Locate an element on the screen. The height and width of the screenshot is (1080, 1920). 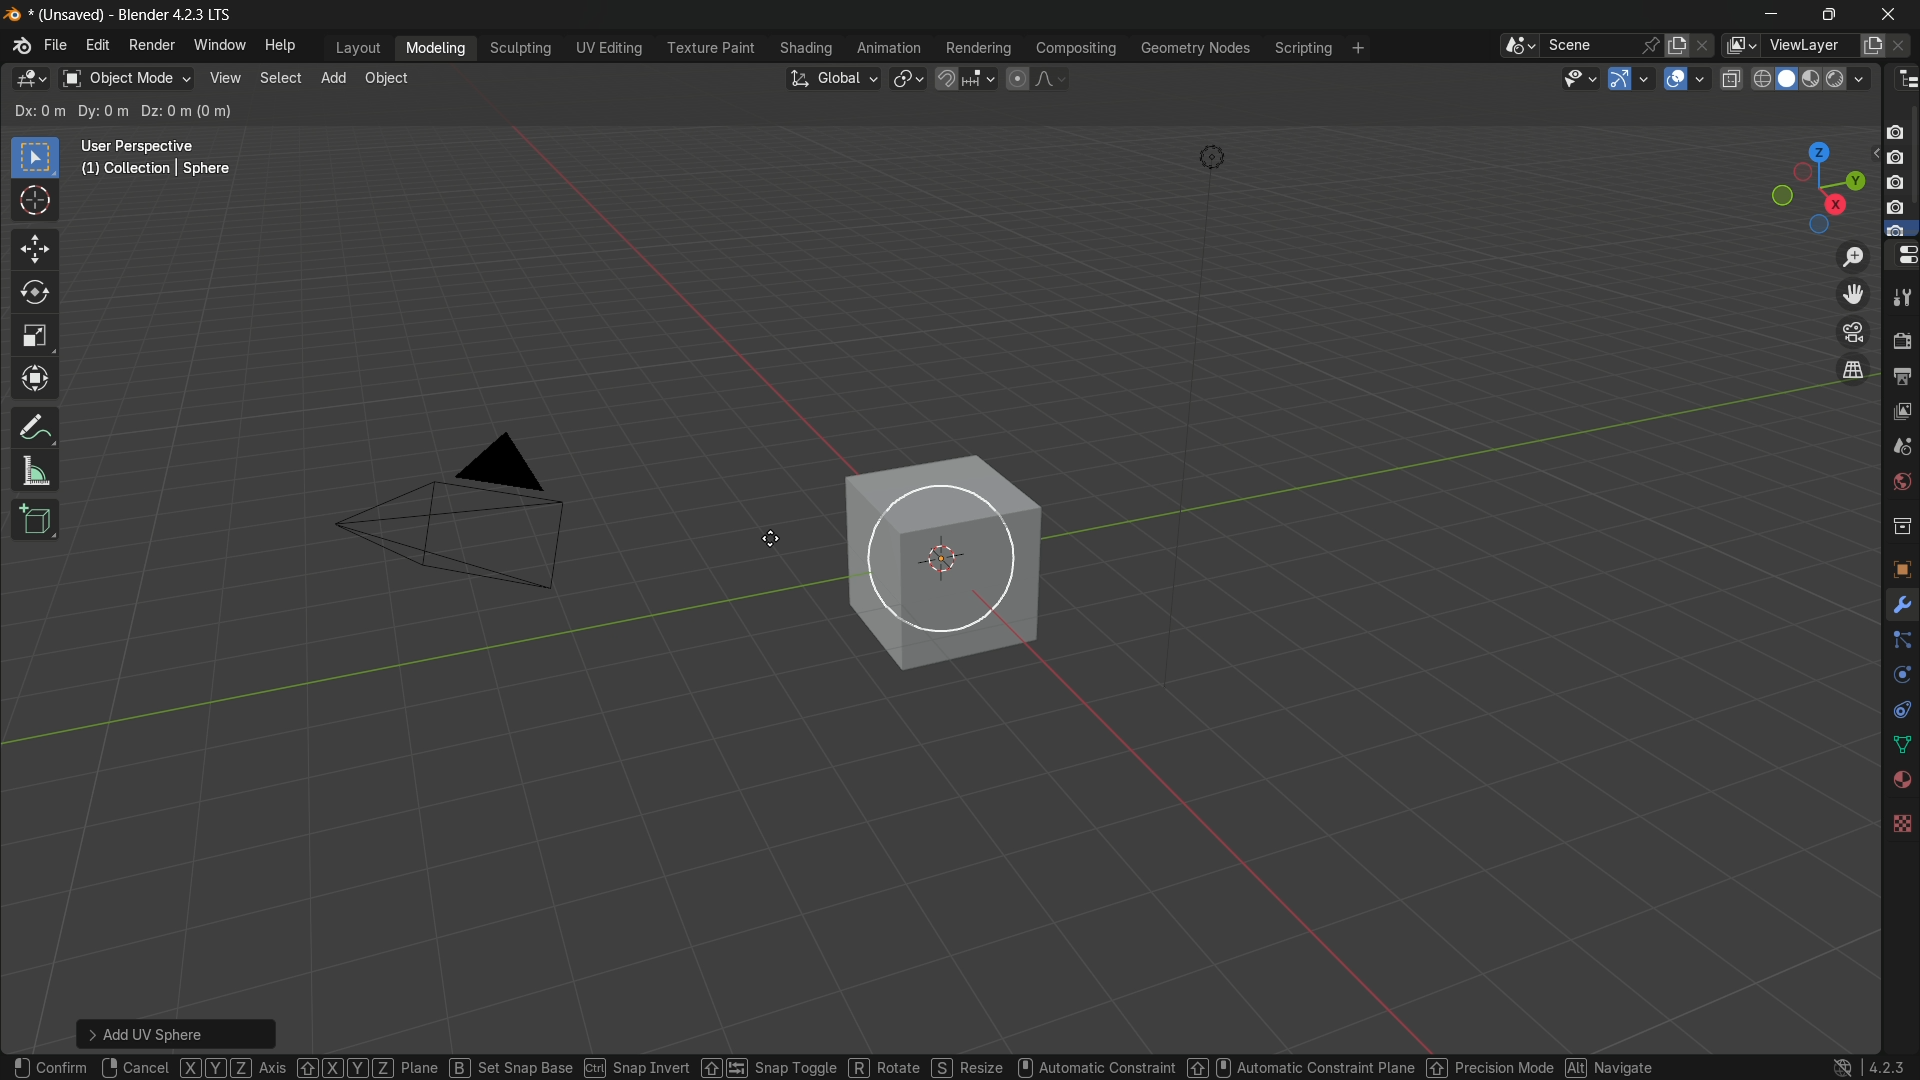
shading menu is located at coordinates (806, 48).